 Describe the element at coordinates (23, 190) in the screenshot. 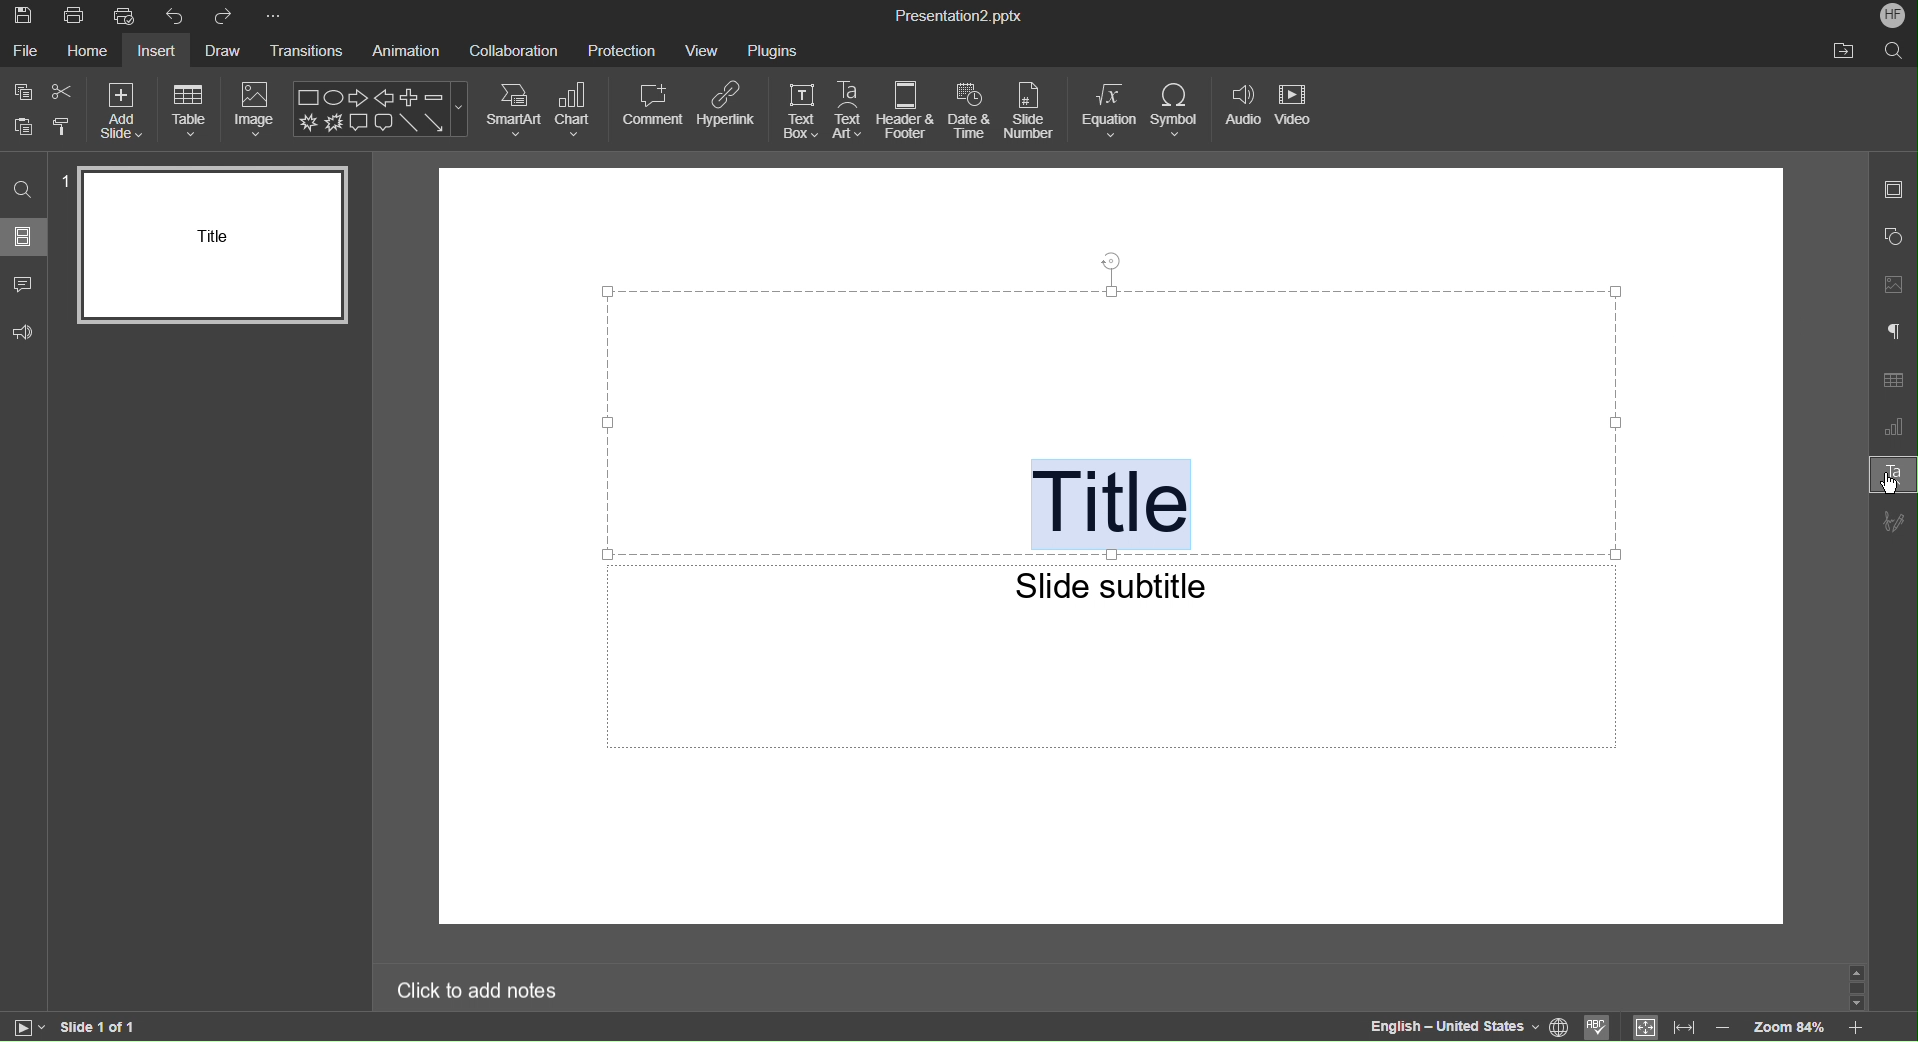

I see `Search` at that location.